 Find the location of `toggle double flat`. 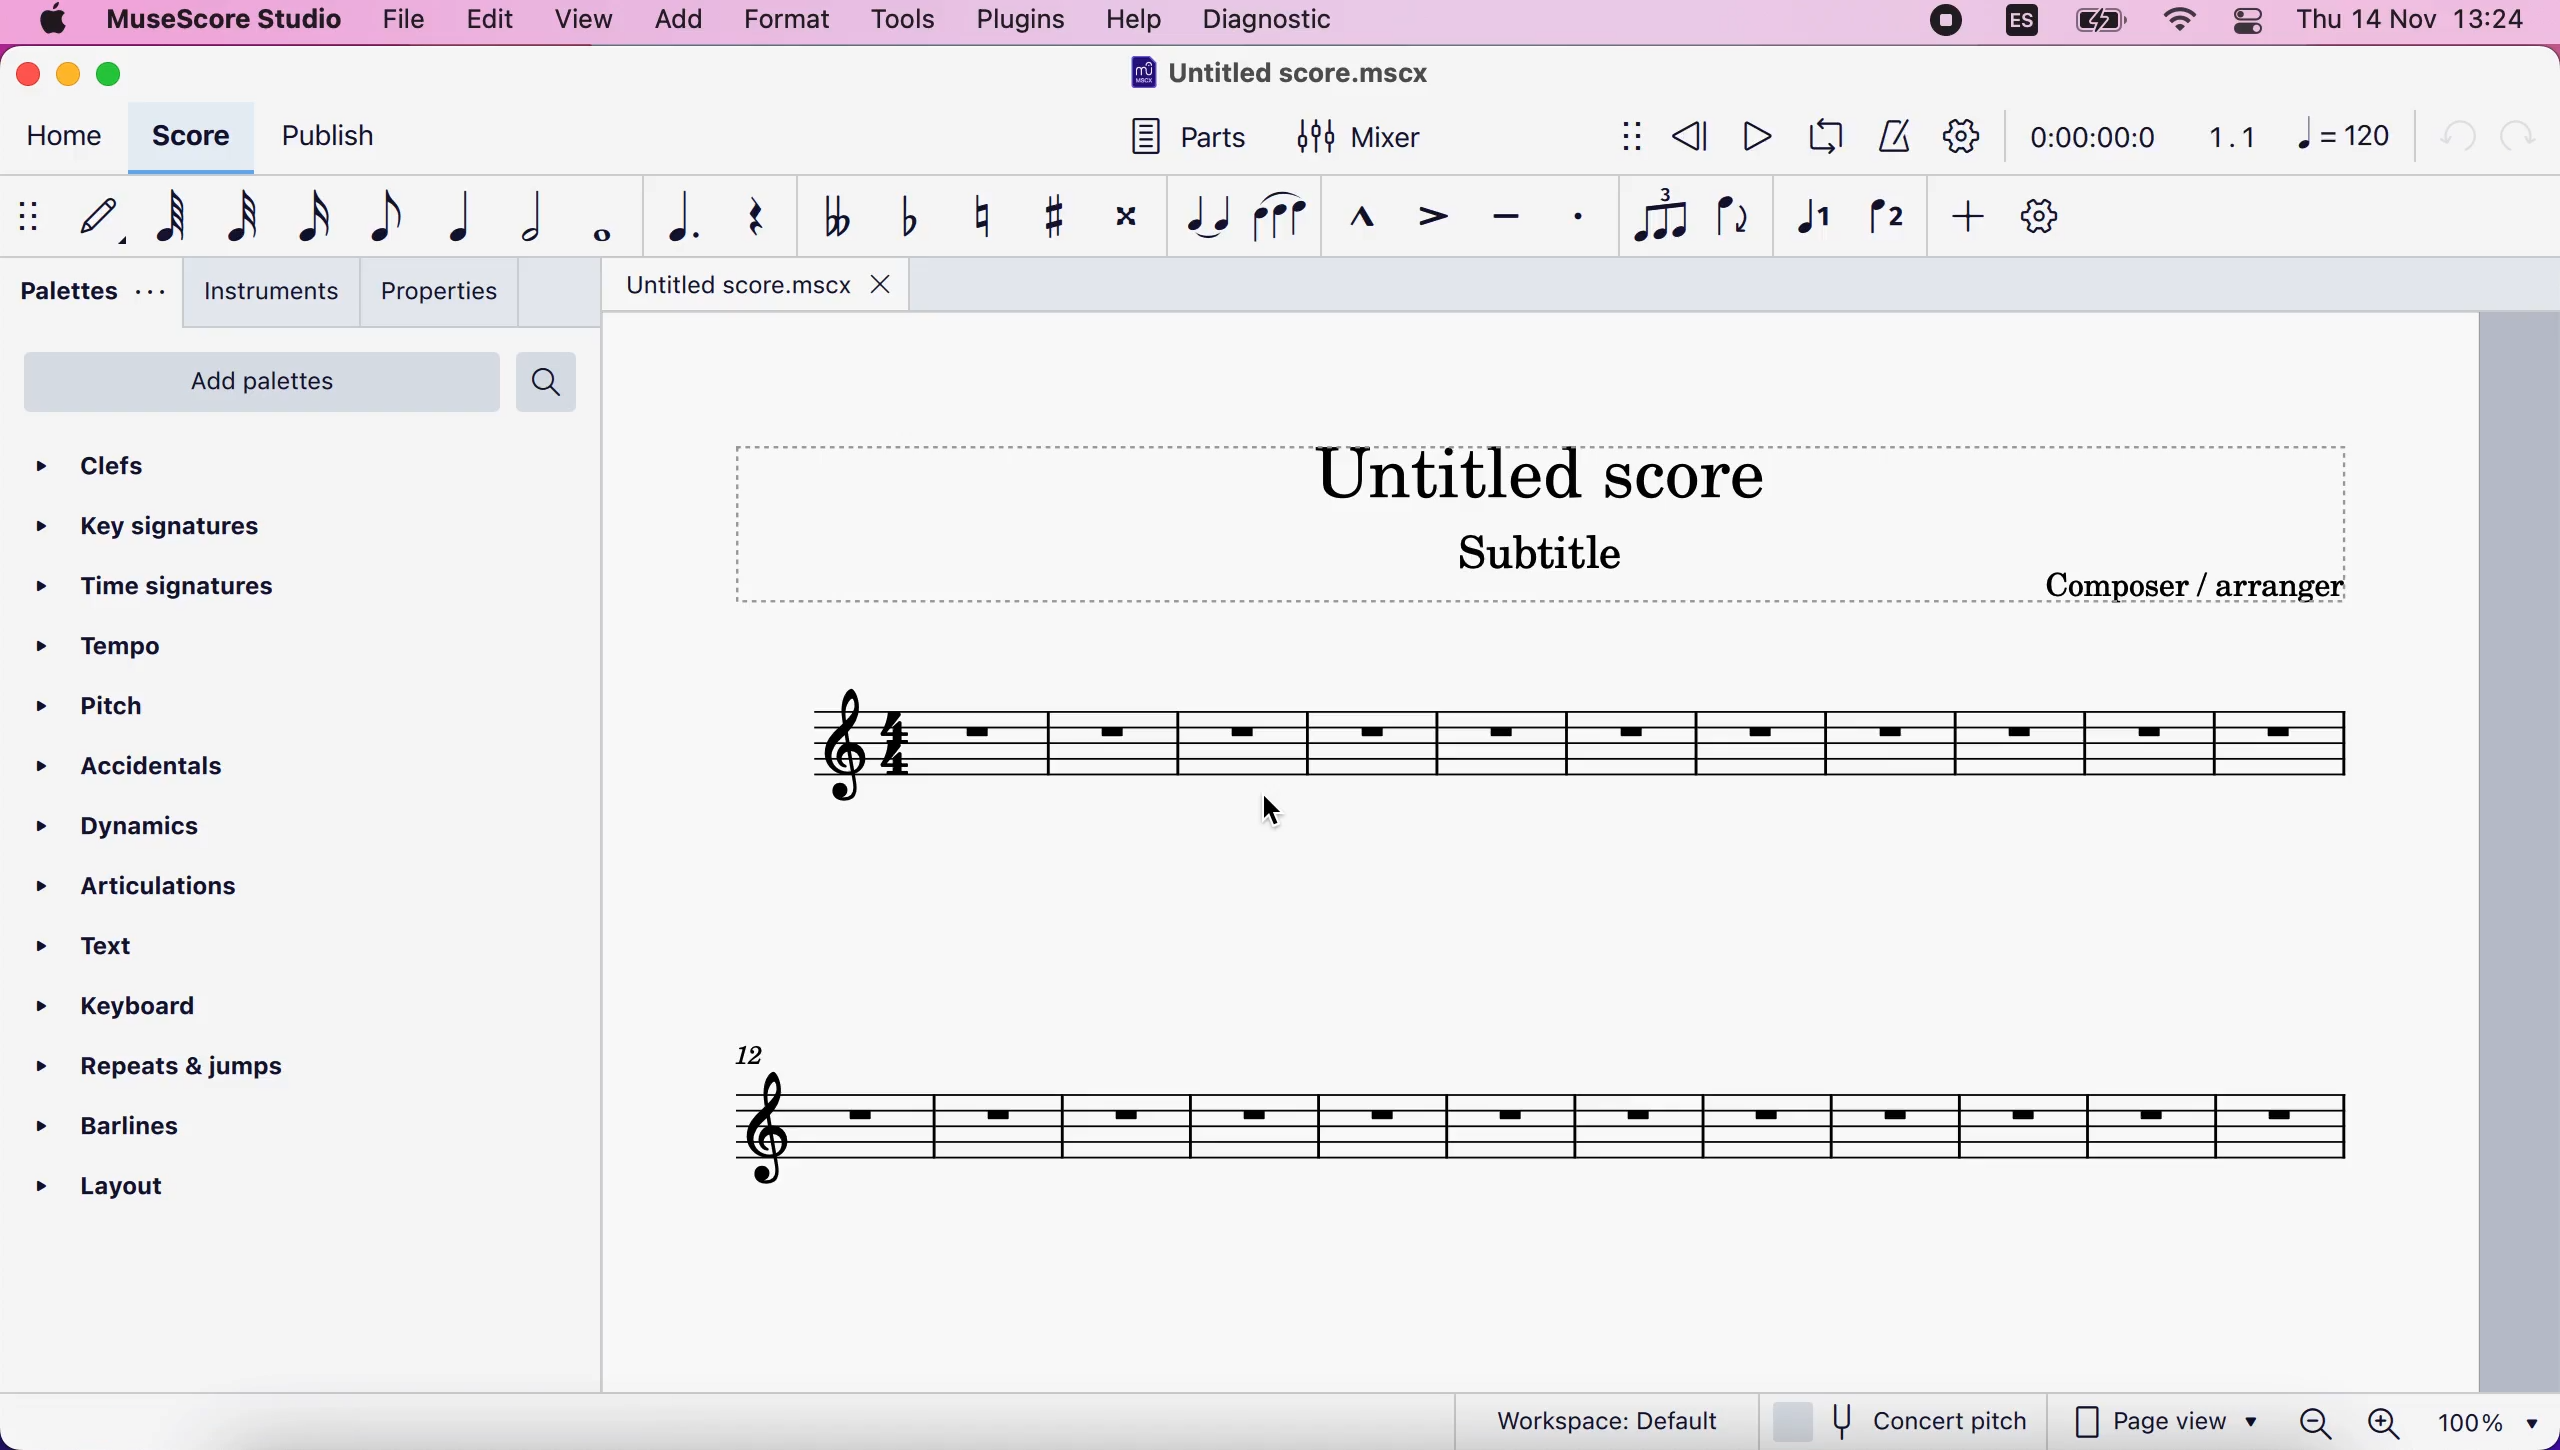

toggle double flat is located at coordinates (827, 216).